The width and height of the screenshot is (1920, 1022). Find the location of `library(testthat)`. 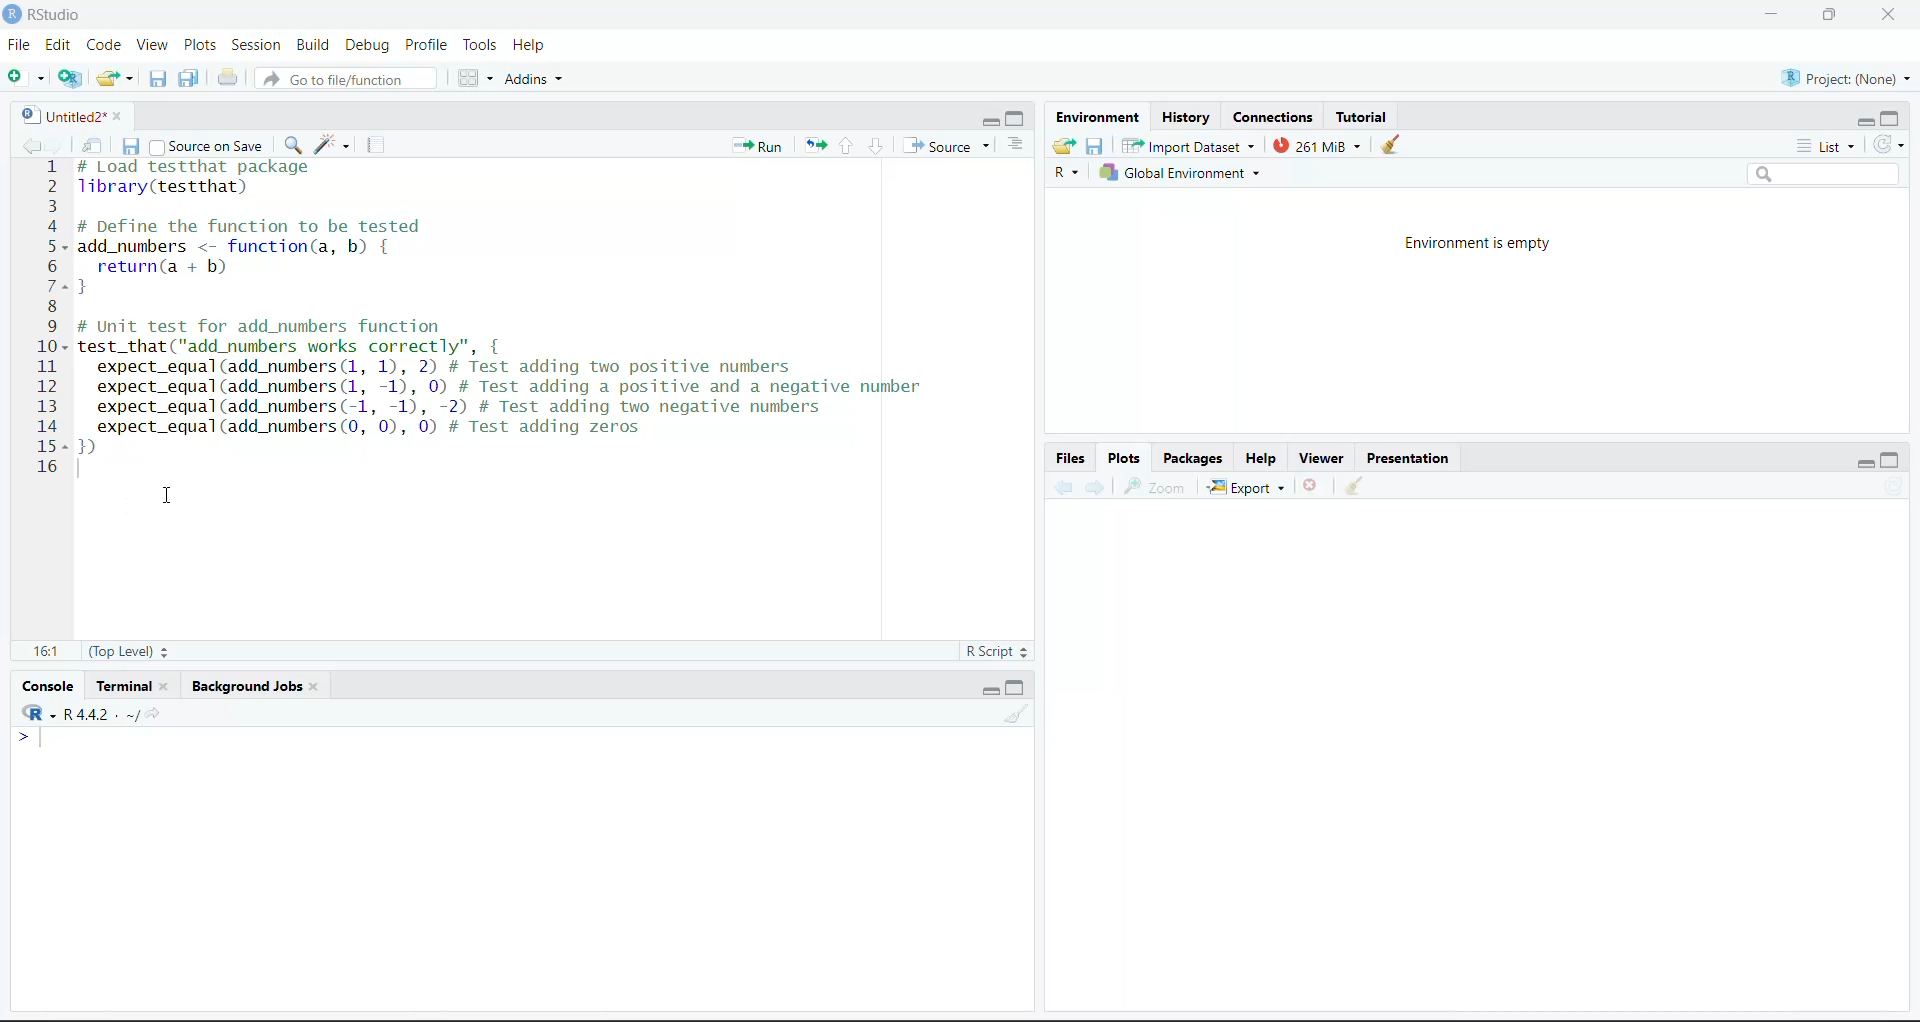

library(testthat) is located at coordinates (163, 187).